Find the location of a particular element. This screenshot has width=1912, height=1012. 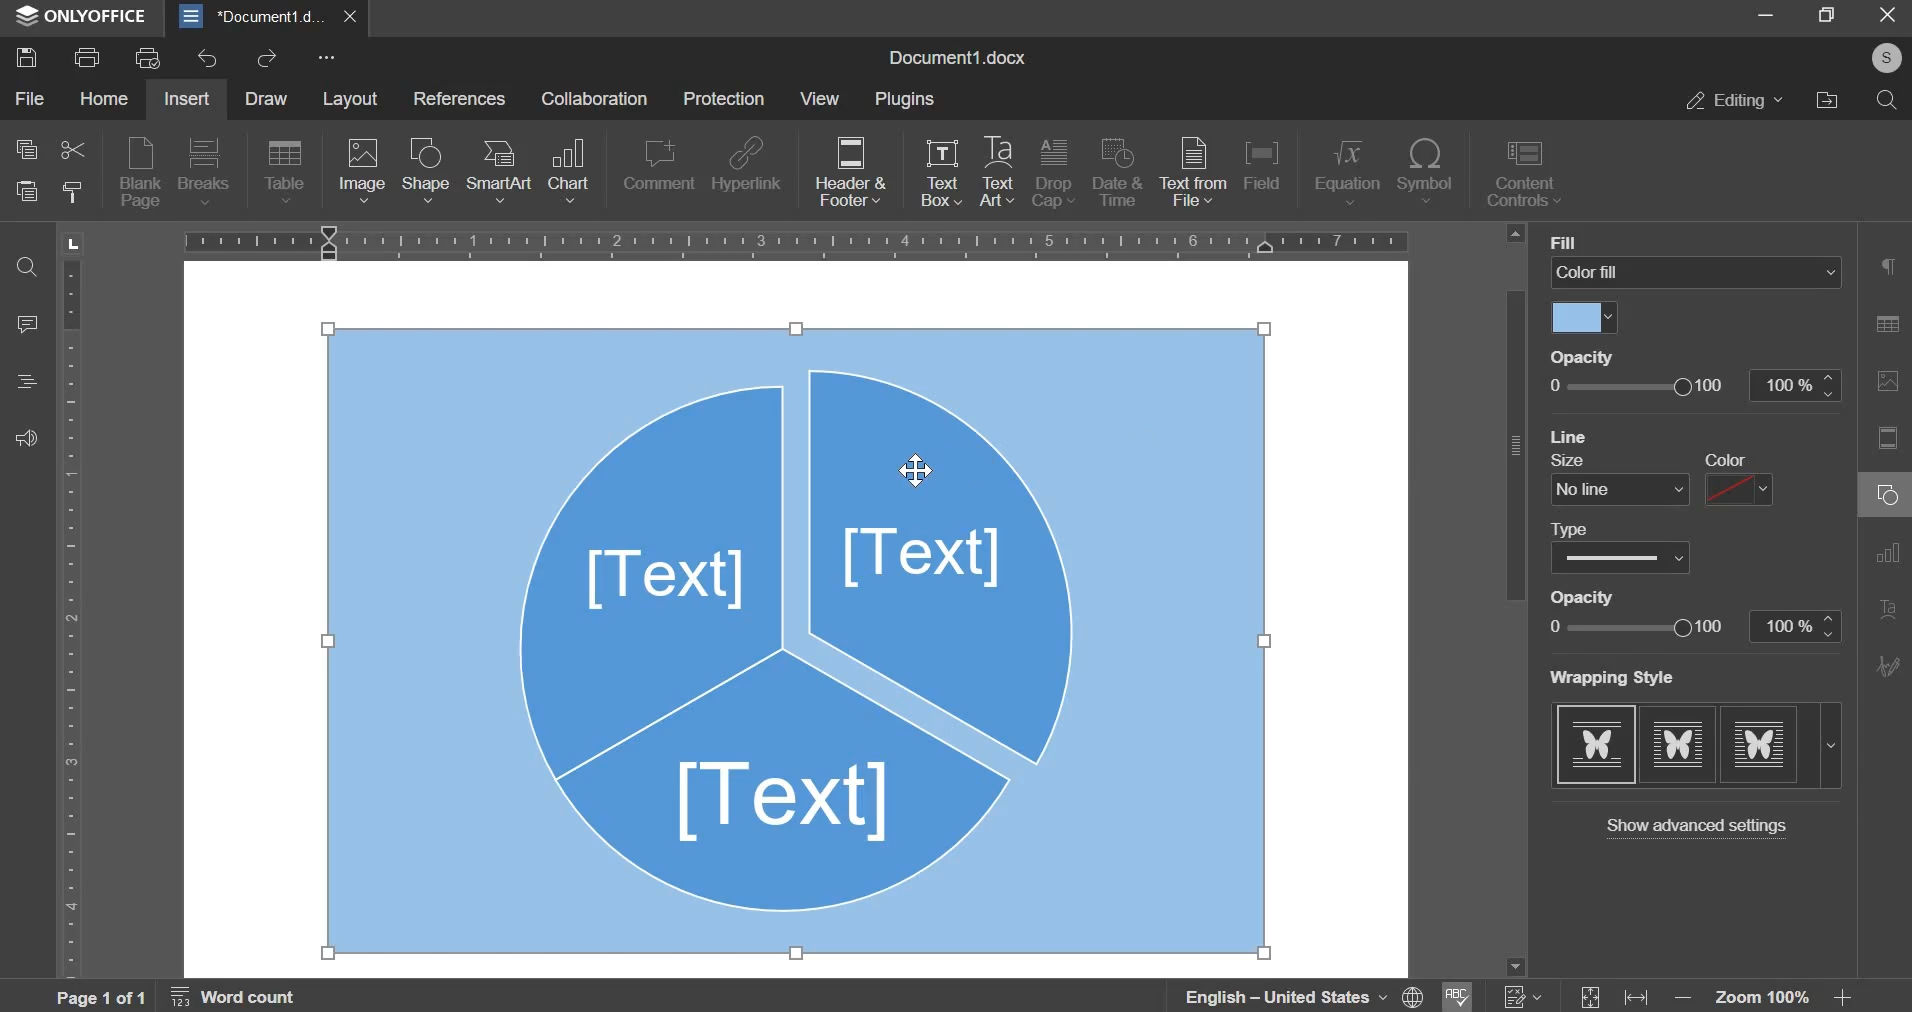

breaks is located at coordinates (204, 171).